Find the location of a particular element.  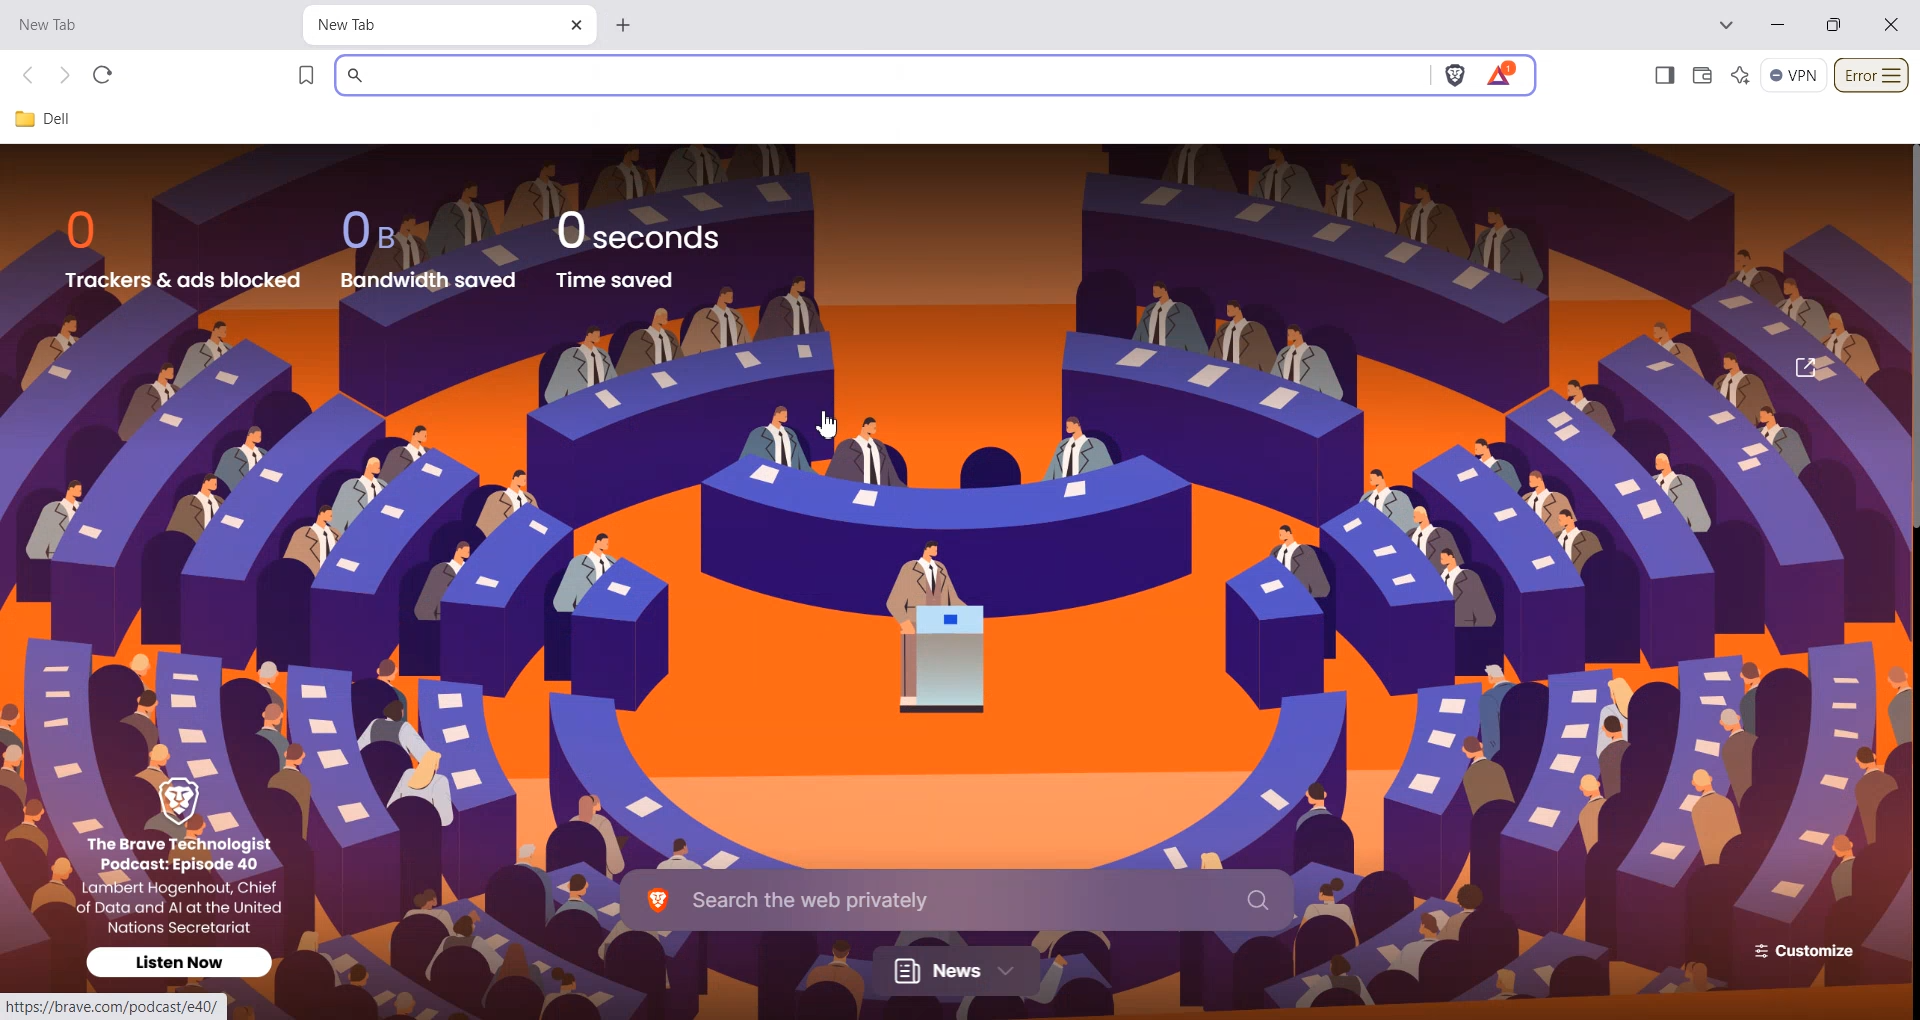

Brave Rewards is located at coordinates (1501, 75).